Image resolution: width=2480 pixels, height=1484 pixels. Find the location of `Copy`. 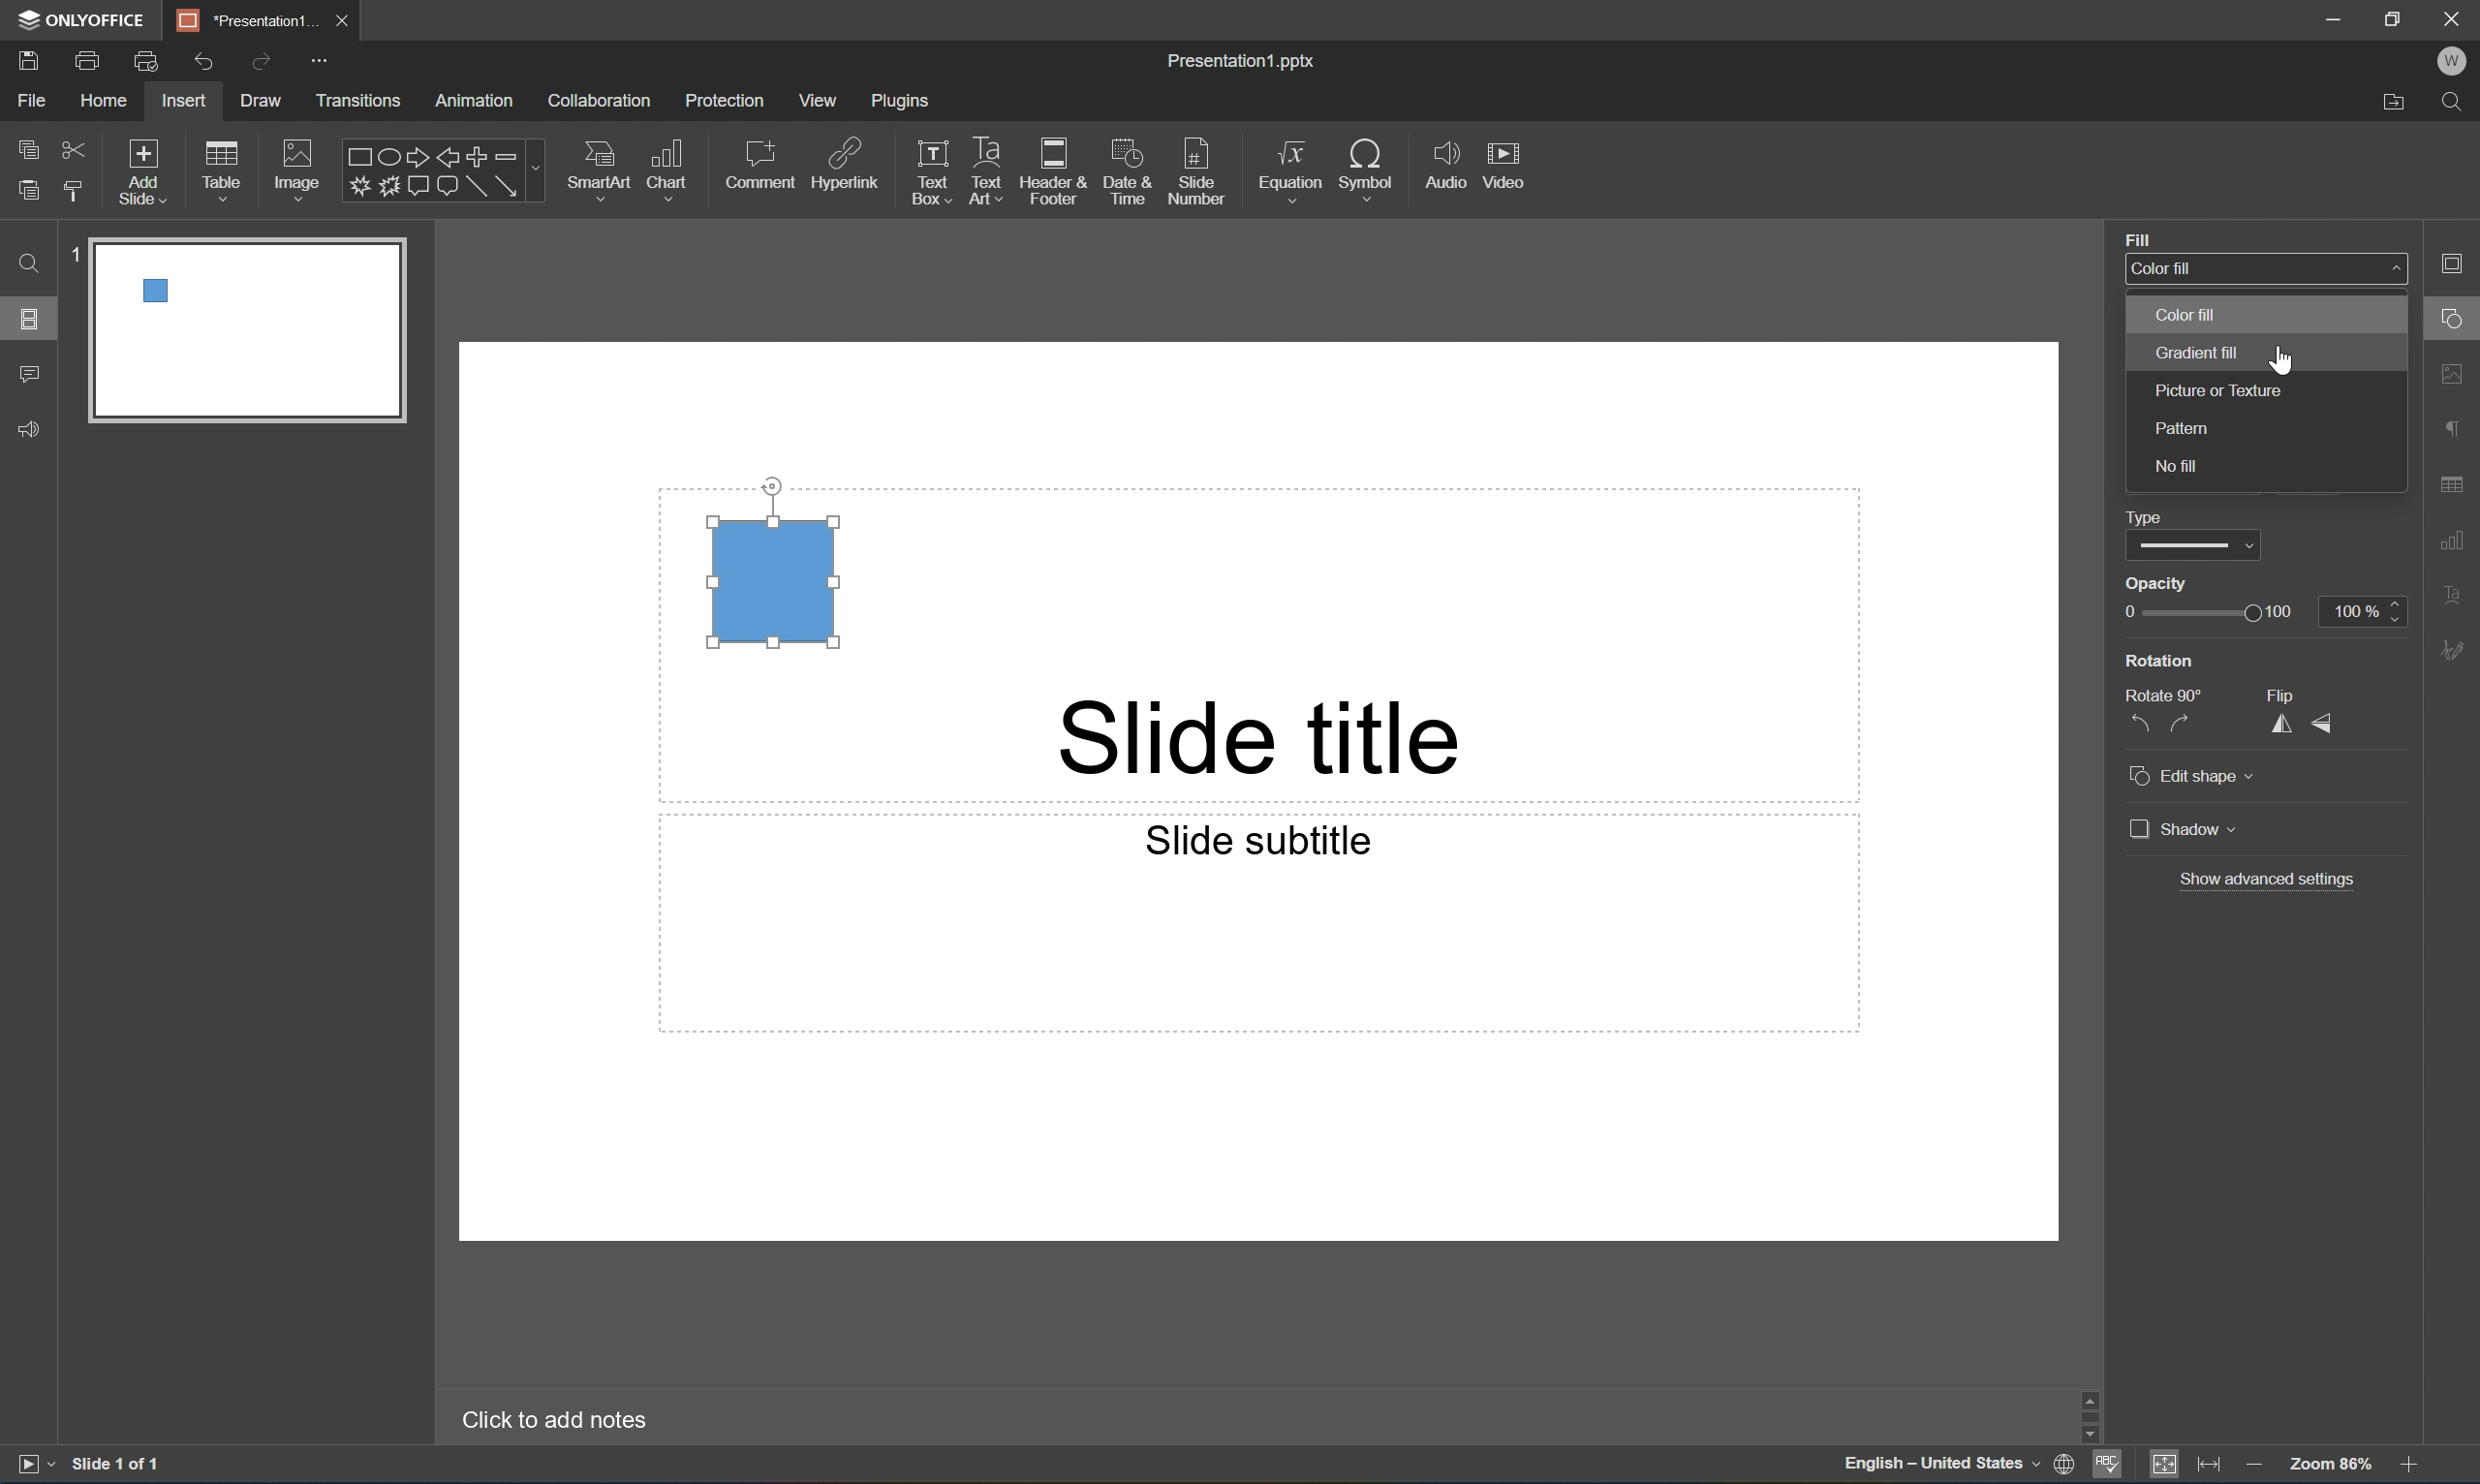

Copy is located at coordinates (30, 146).